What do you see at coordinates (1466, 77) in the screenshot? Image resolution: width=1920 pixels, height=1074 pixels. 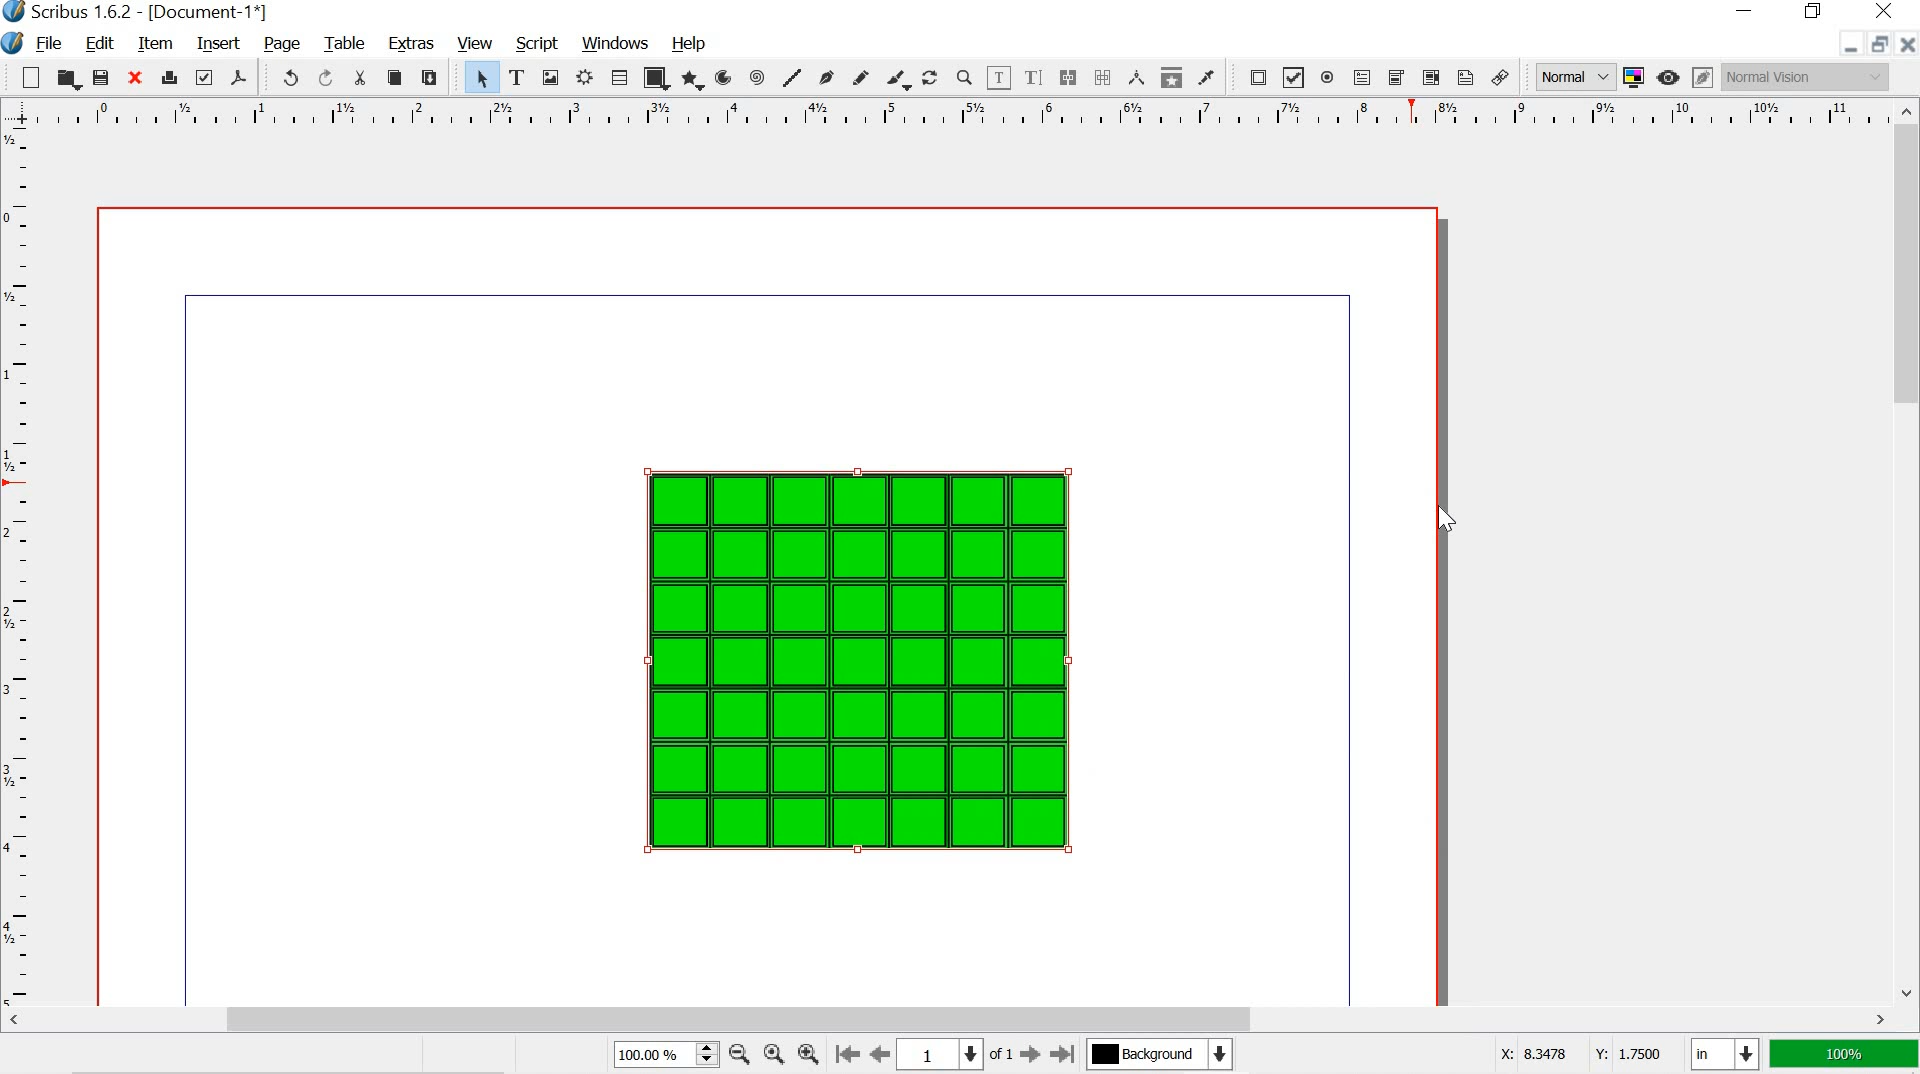 I see `text annotation` at bounding box center [1466, 77].